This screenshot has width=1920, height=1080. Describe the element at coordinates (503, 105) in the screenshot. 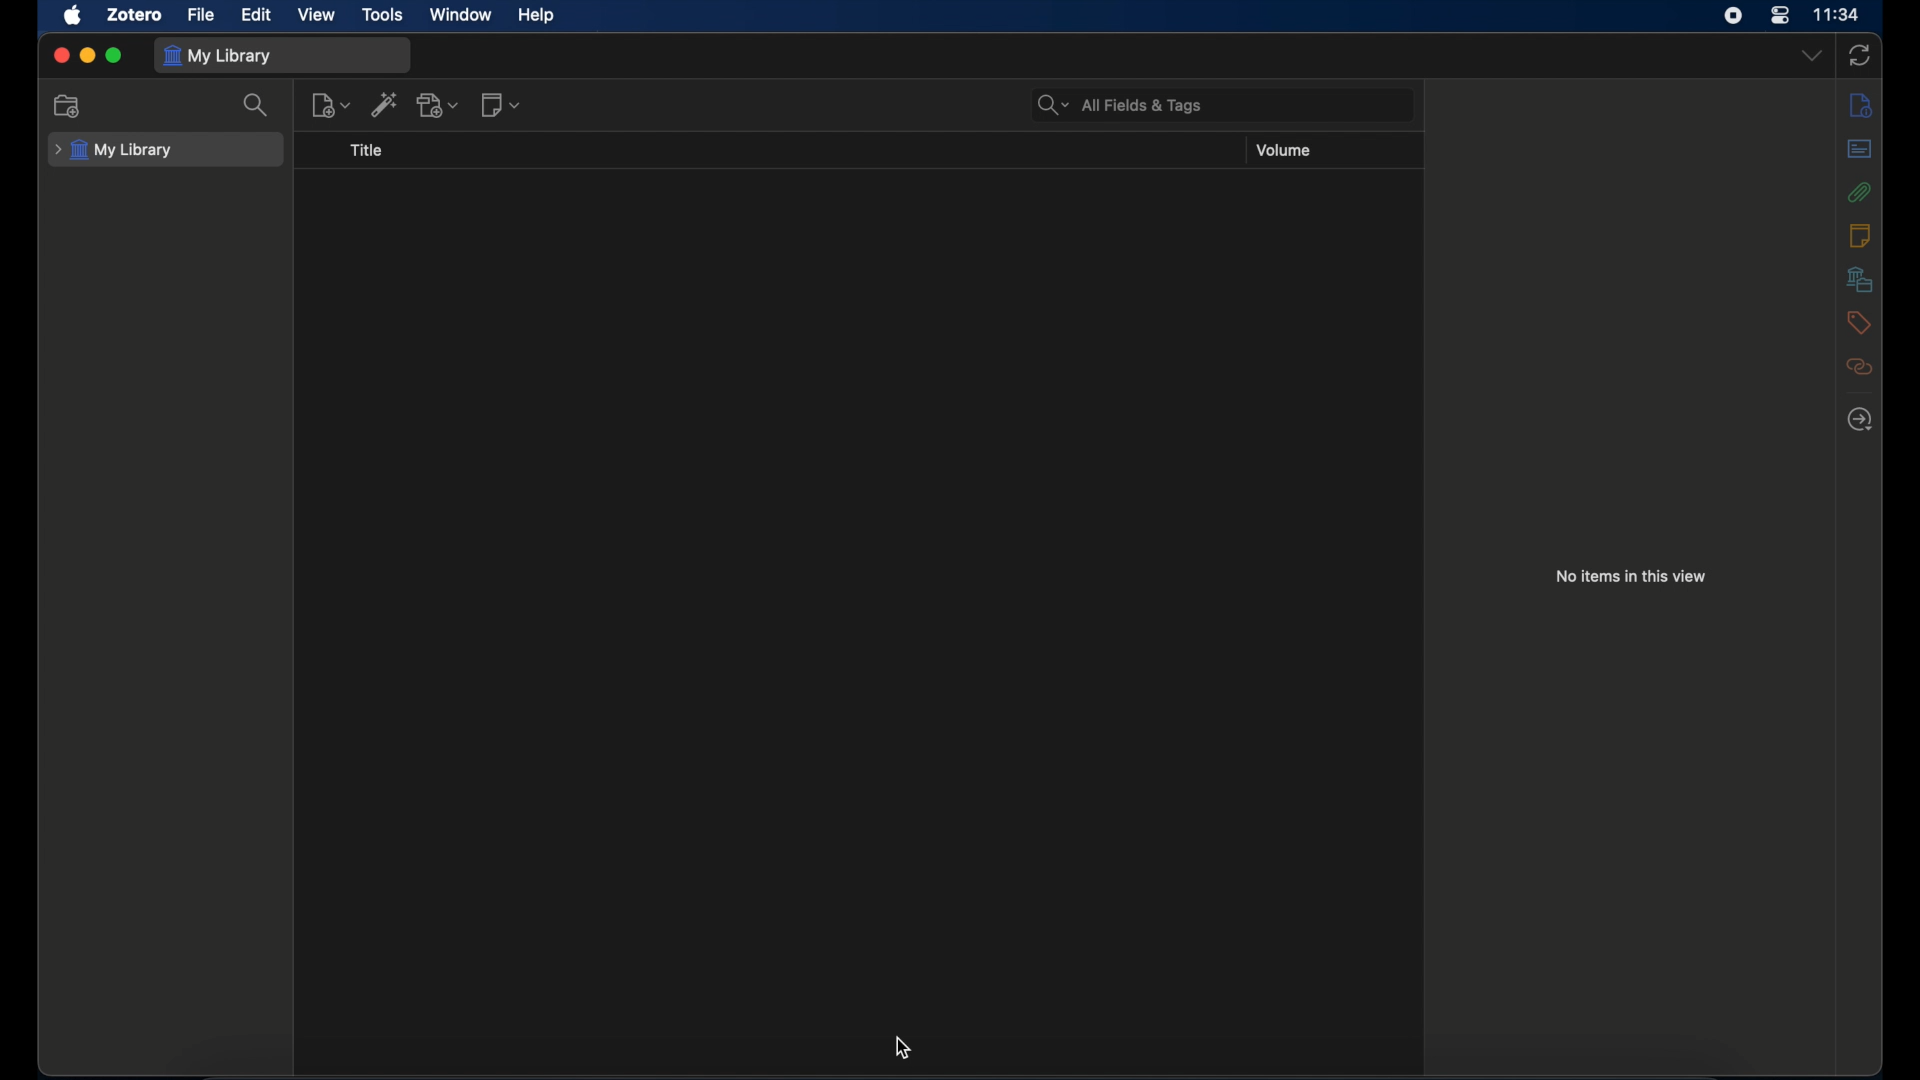

I see `new note` at that location.